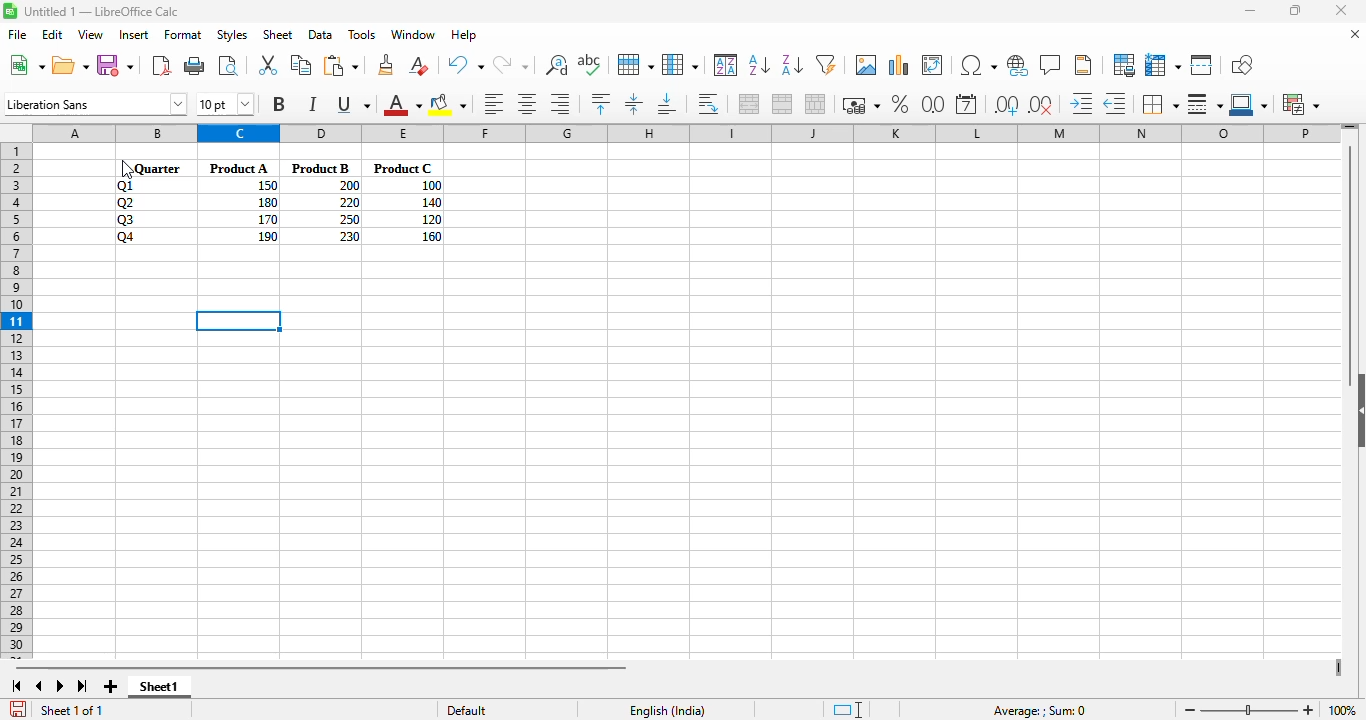 The image size is (1366, 720). What do you see at coordinates (267, 64) in the screenshot?
I see `cut` at bounding box center [267, 64].